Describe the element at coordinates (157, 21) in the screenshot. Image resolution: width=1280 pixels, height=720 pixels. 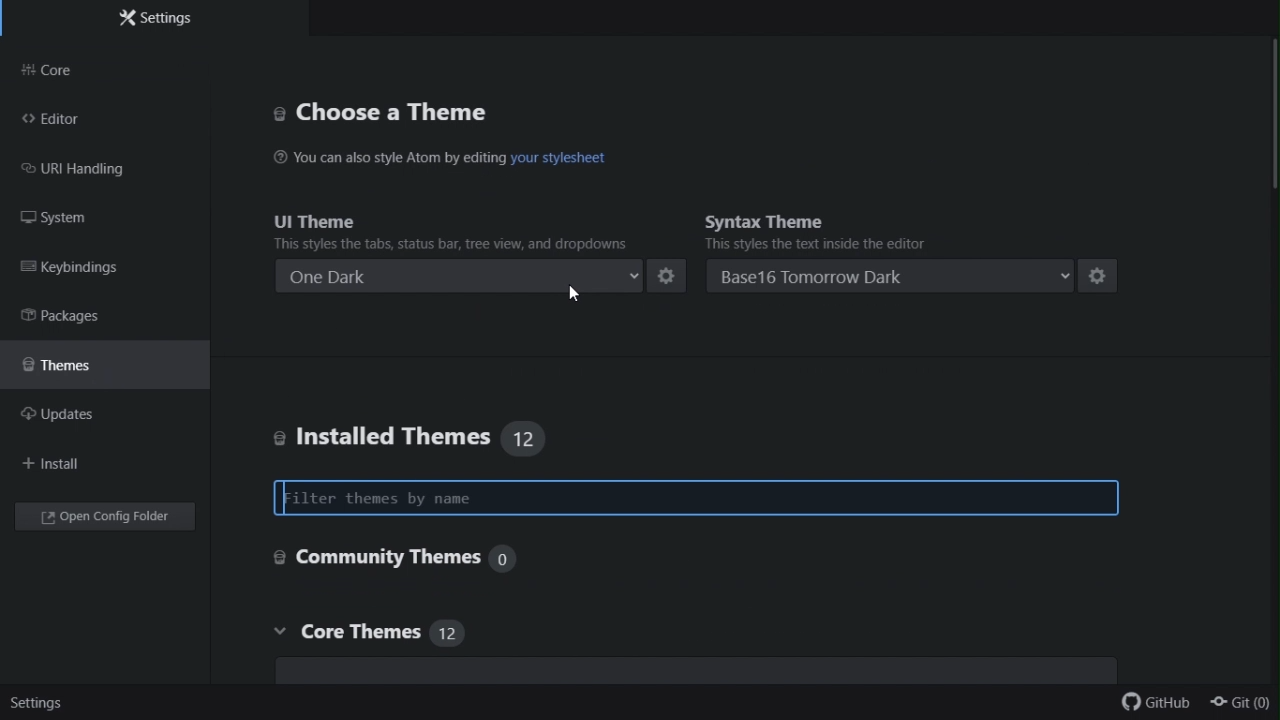
I see `Settings` at that location.